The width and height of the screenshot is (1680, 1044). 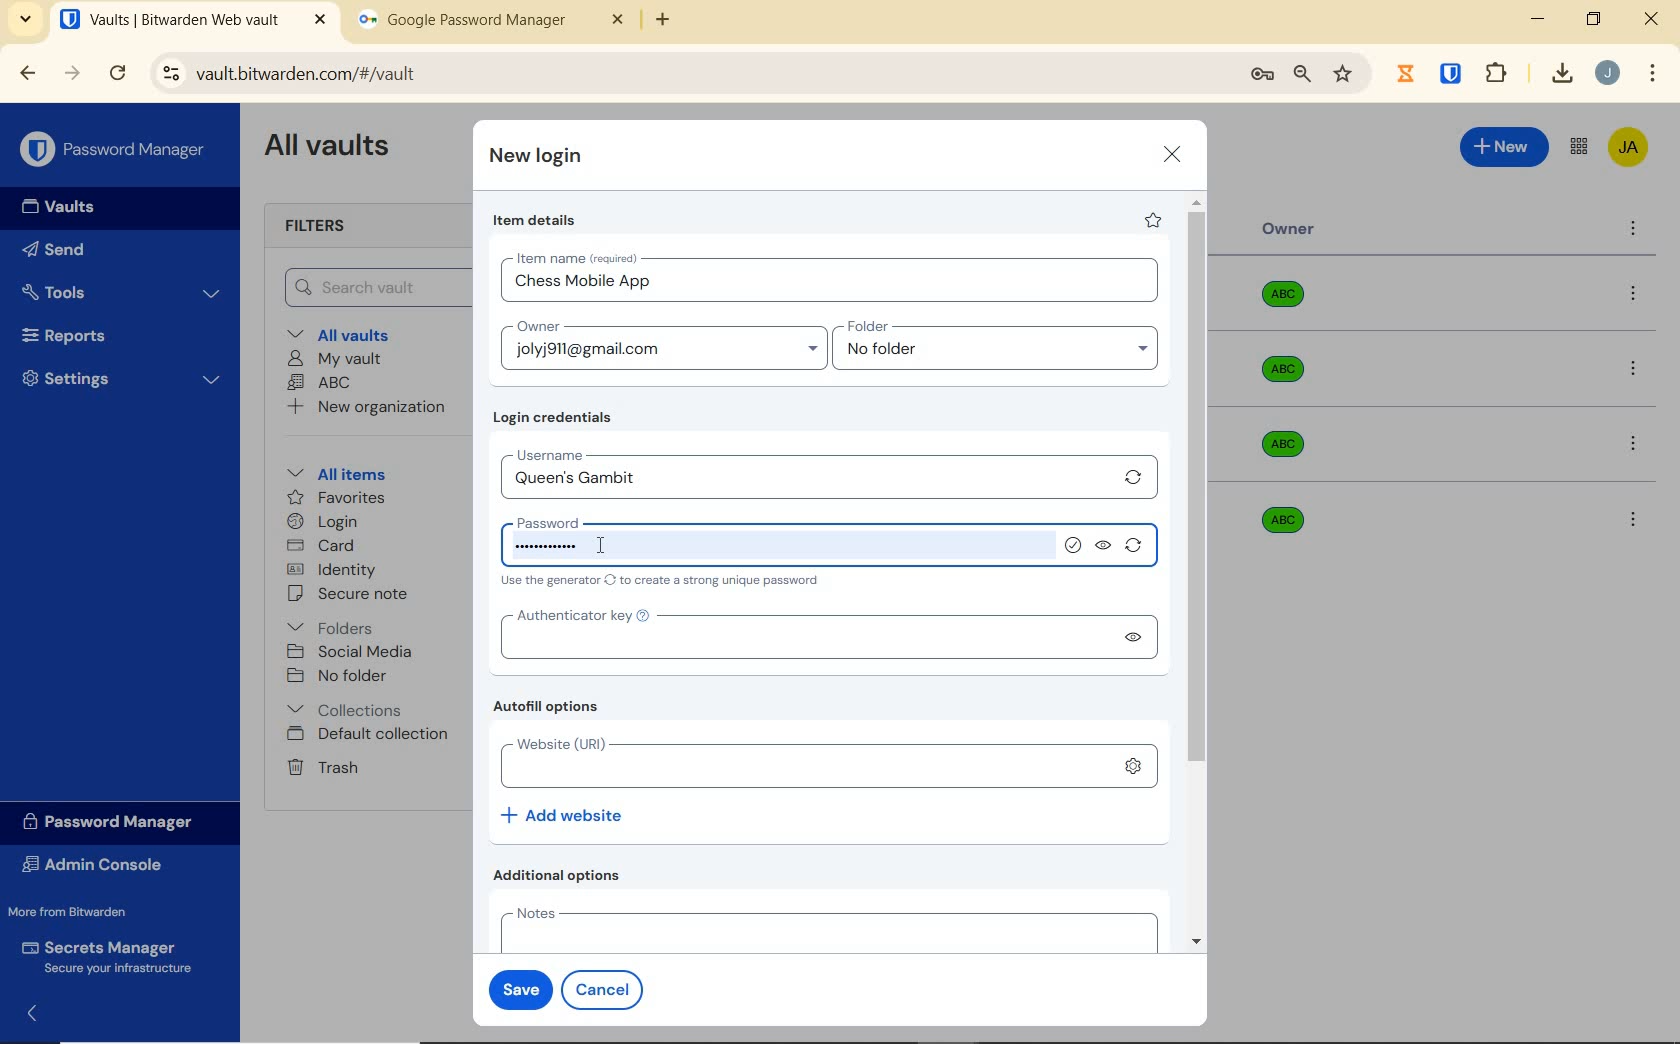 I want to click on favorites, so click(x=338, y=500).